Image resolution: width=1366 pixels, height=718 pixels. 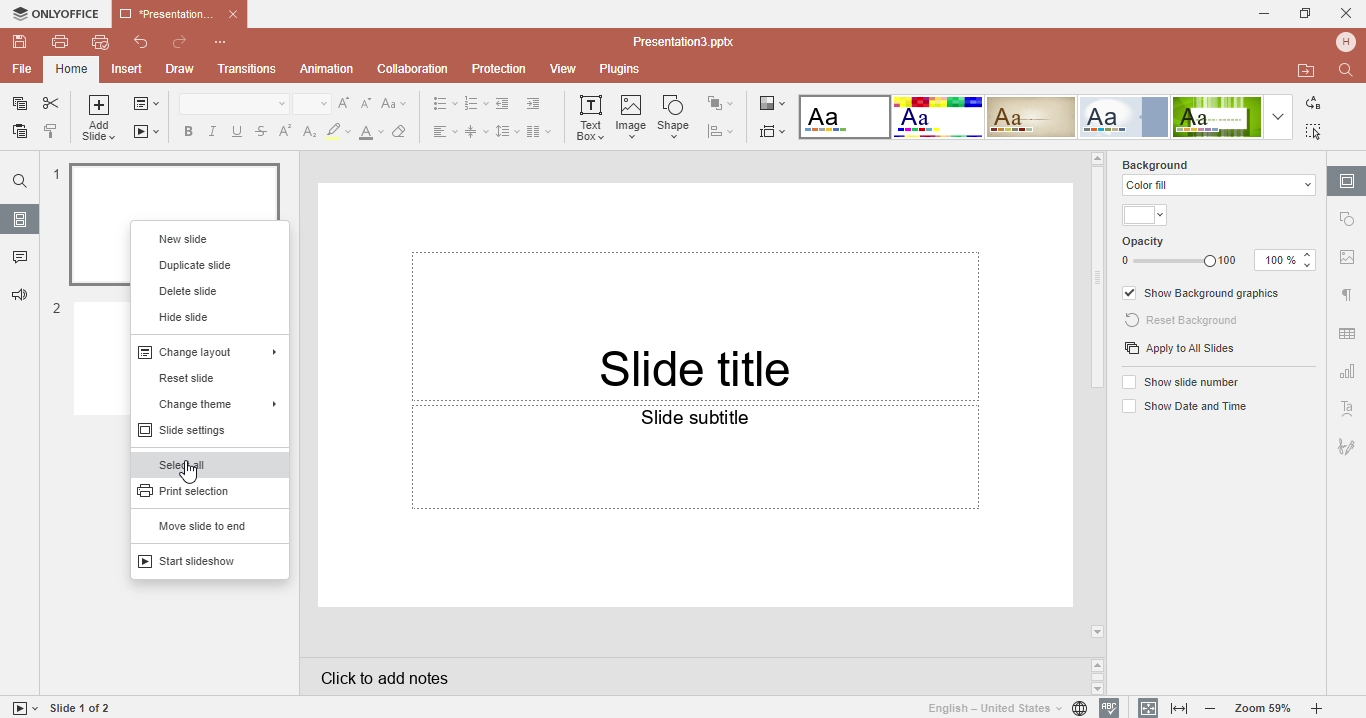 What do you see at coordinates (442, 130) in the screenshot?
I see `Horizontal align` at bounding box center [442, 130].